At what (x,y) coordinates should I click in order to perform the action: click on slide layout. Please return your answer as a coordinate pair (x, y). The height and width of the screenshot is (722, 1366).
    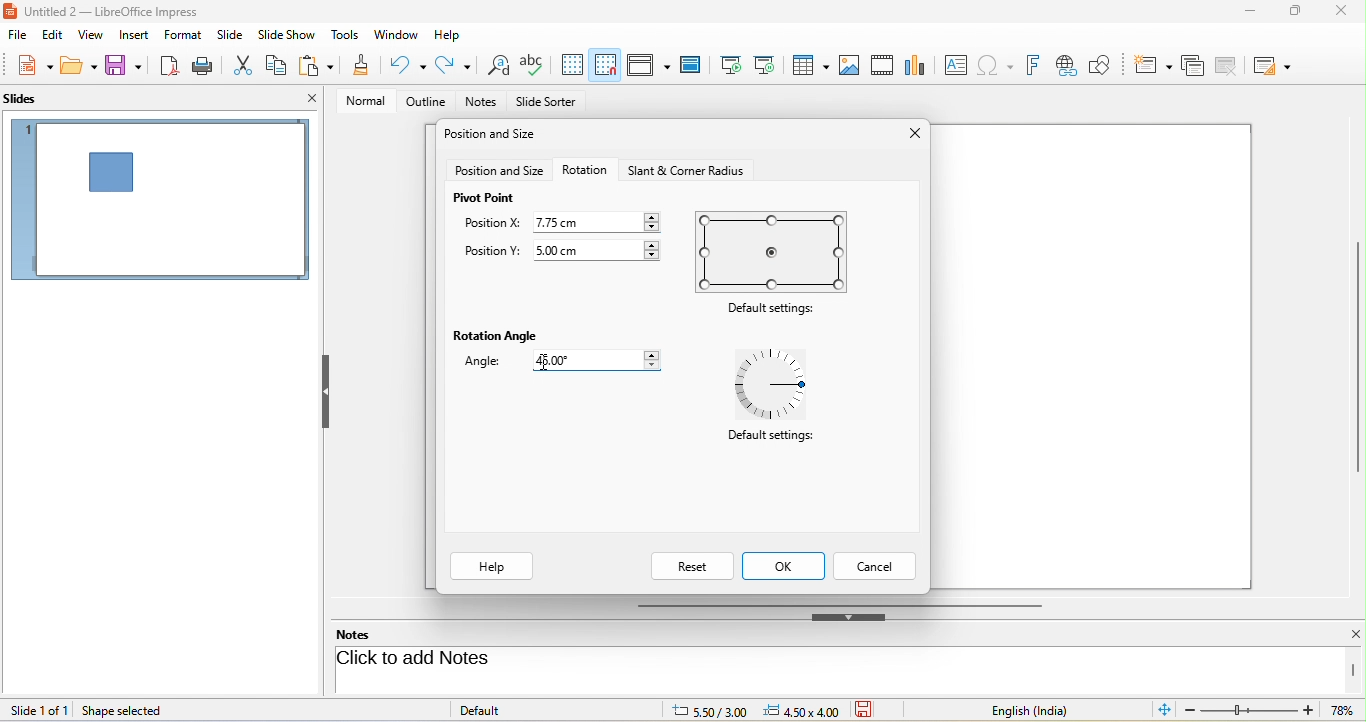
    Looking at the image, I should click on (1277, 64).